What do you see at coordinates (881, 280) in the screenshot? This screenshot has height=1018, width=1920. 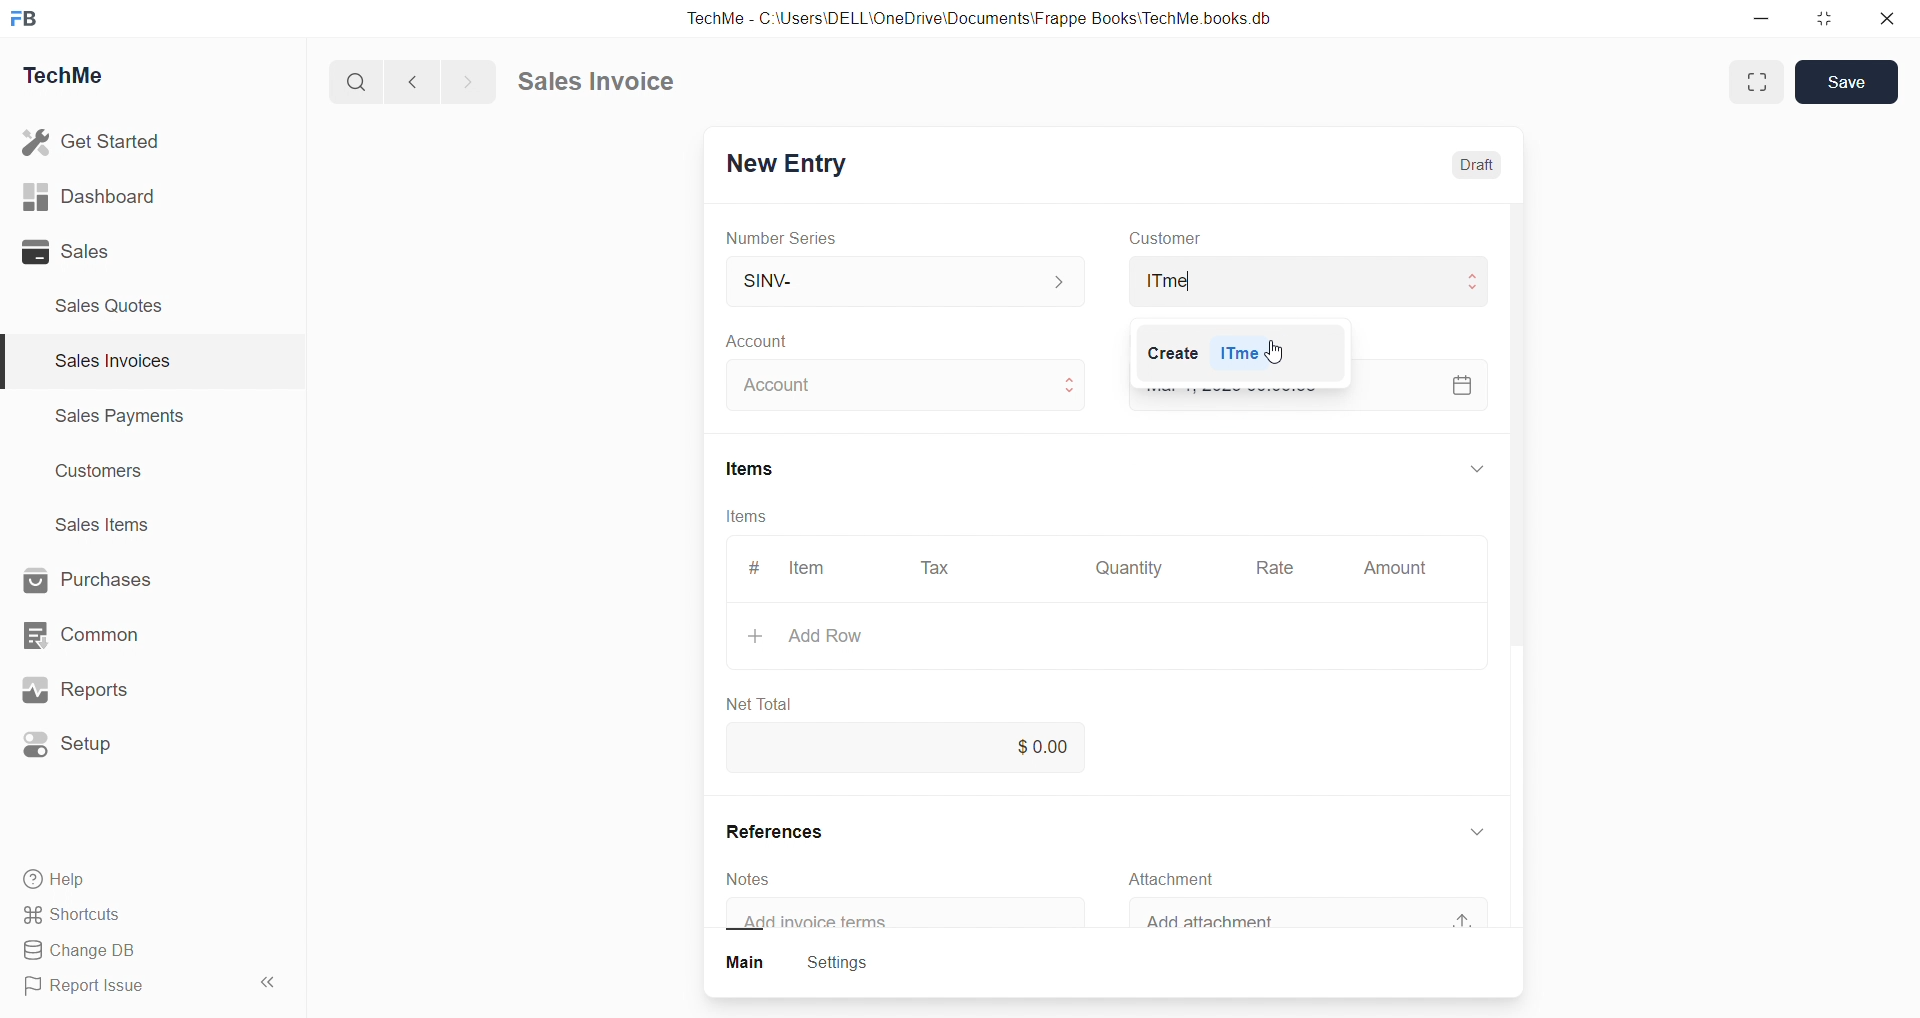 I see `SINV-` at bounding box center [881, 280].